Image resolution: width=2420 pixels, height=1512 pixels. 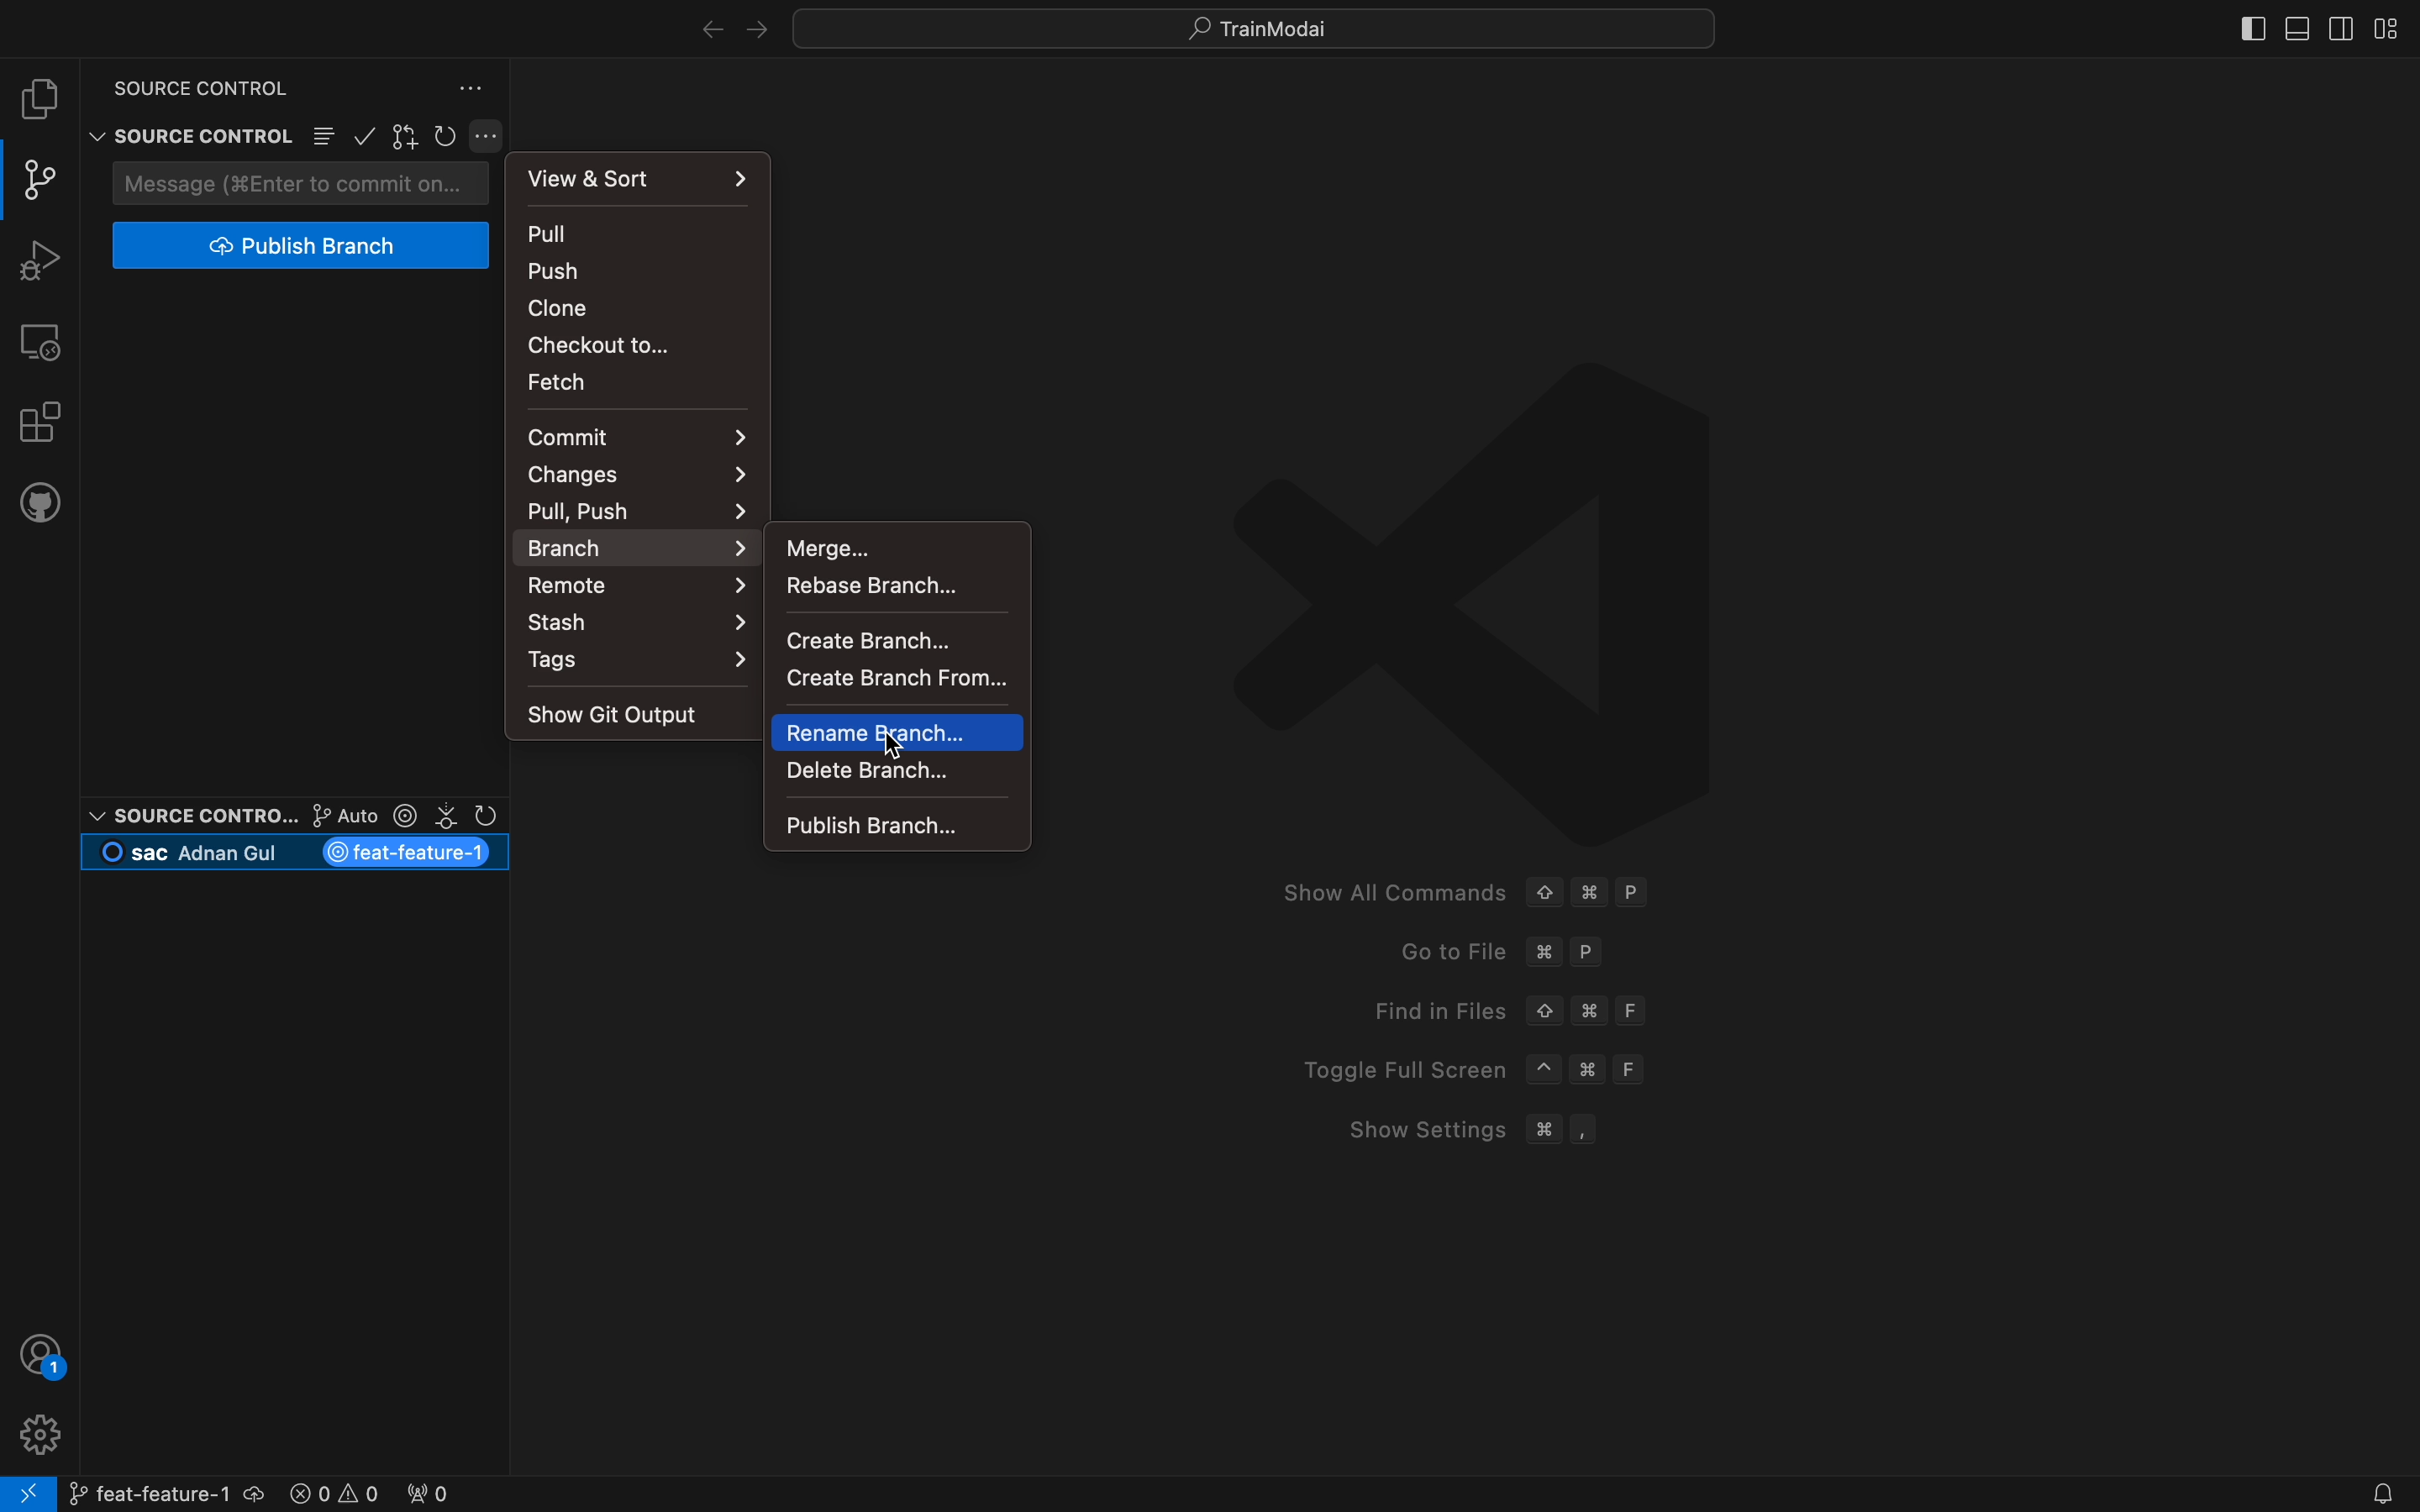 I want to click on profile, so click(x=43, y=1354).